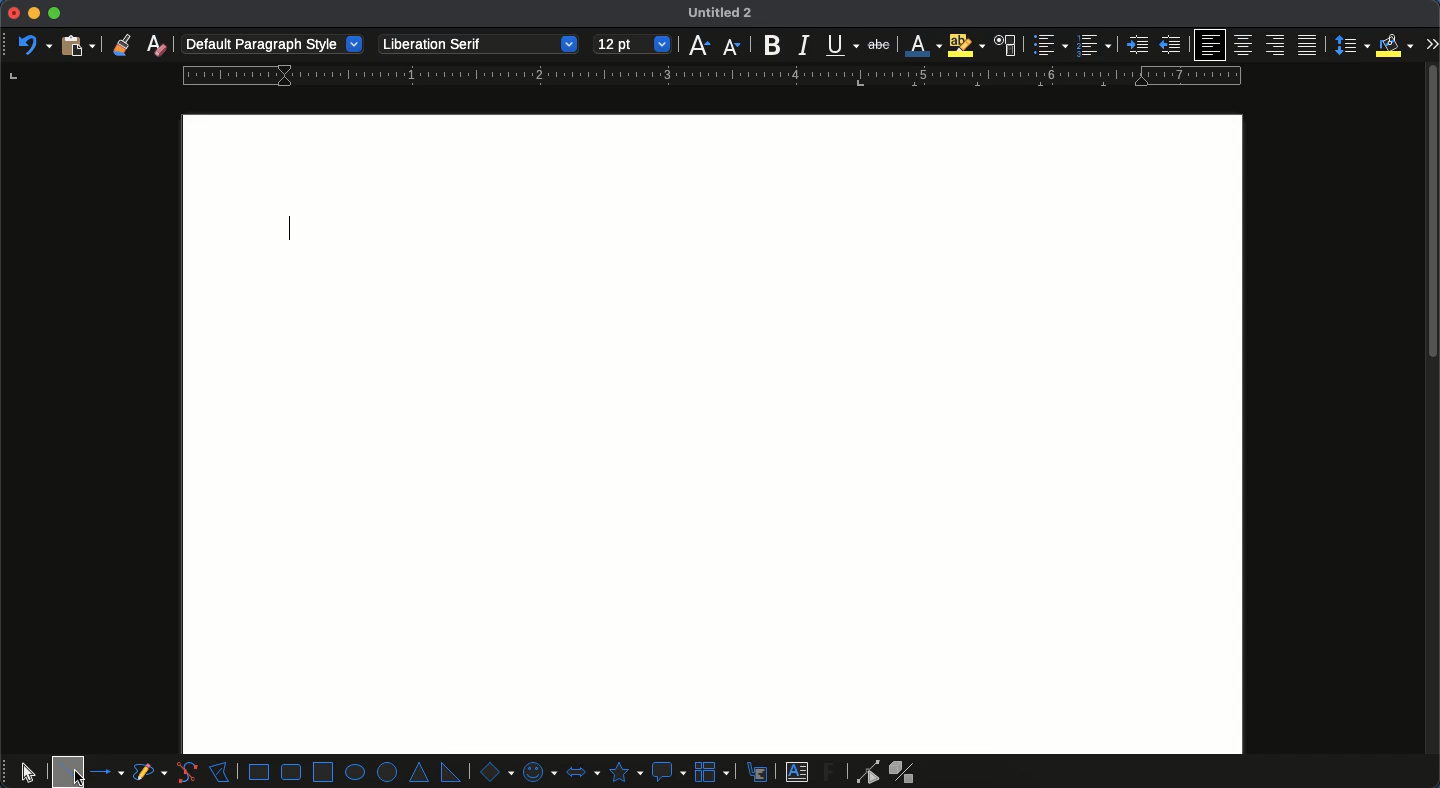  What do you see at coordinates (832, 771) in the screenshot?
I see `footwork text` at bounding box center [832, 771].